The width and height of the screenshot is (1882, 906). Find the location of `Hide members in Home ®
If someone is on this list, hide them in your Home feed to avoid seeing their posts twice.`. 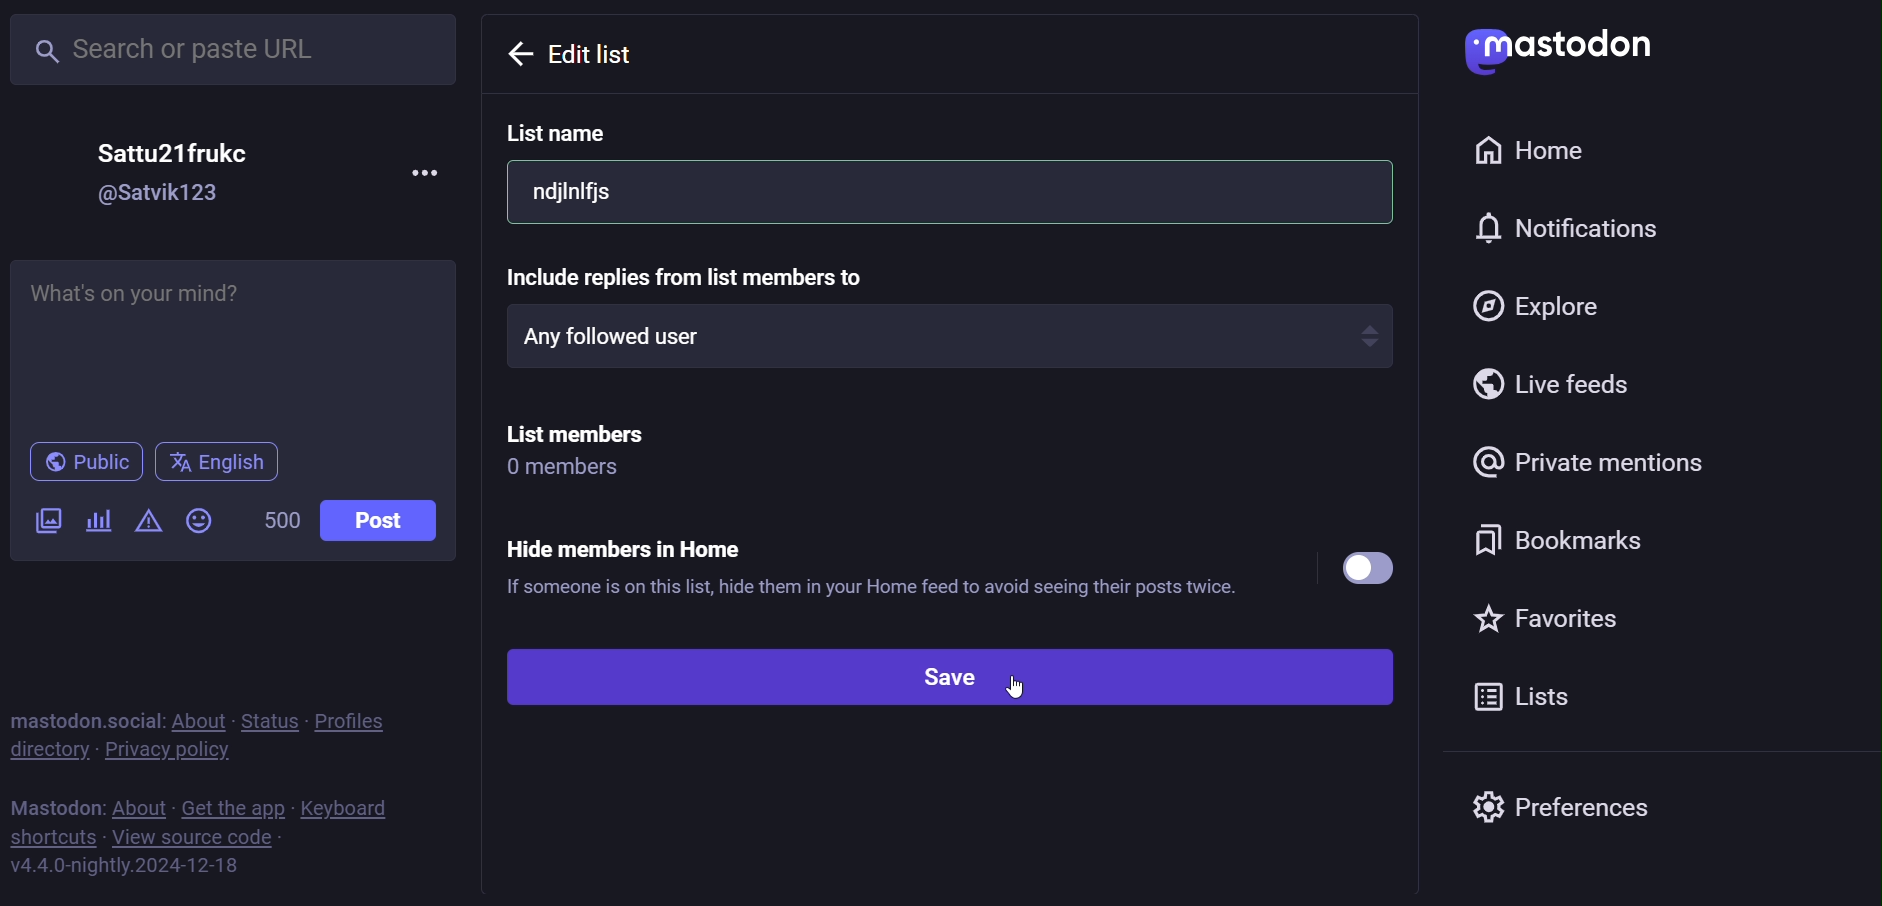

Hide members in Home ®
If someone is on this list, hide them in your Home feed to avoid seeing their posts twice. is located at coordinates (952, 569).